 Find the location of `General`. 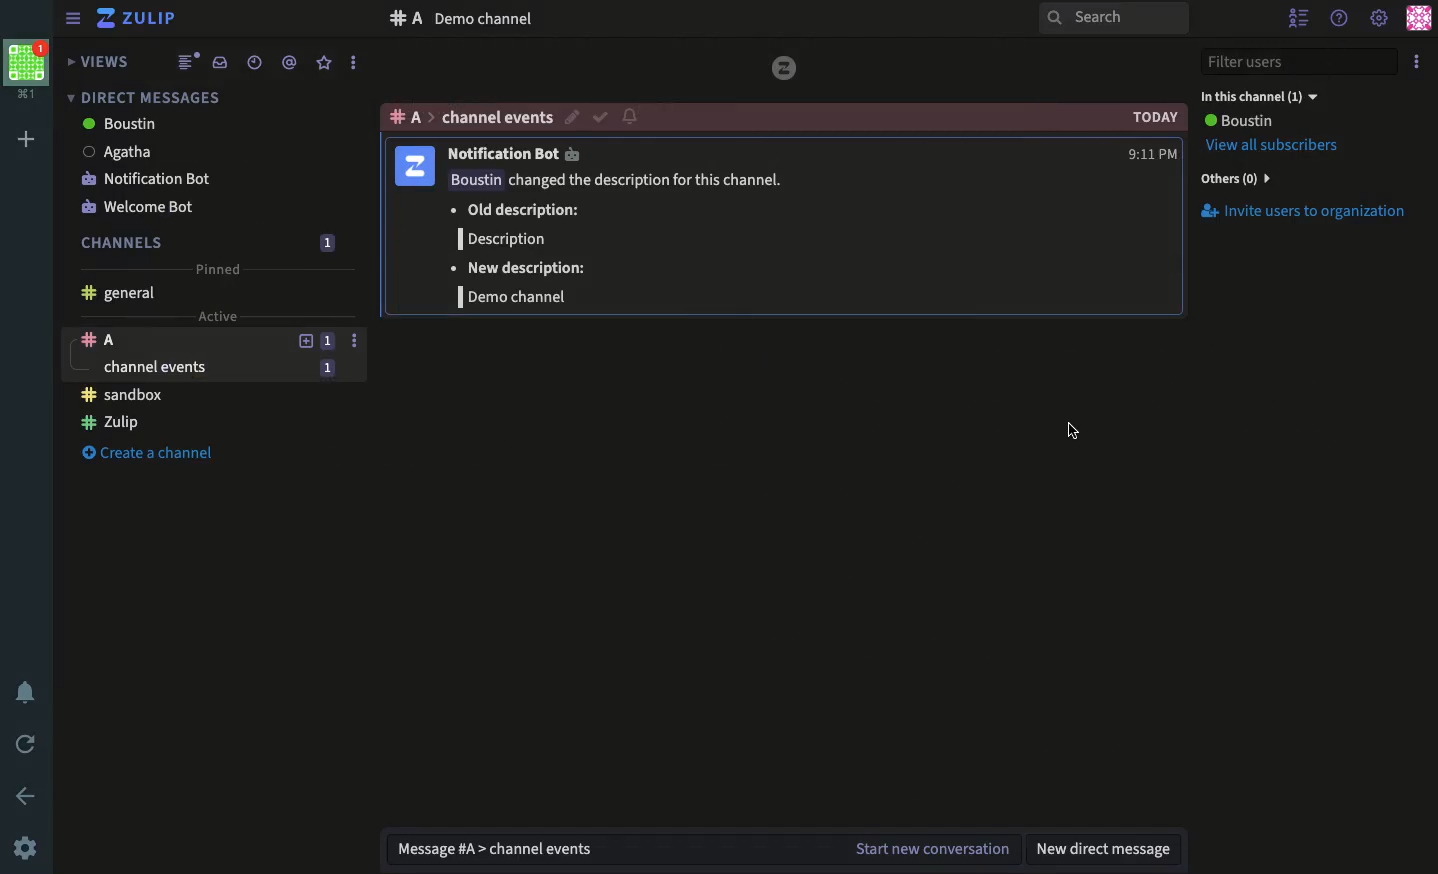

General is located at coordinates (126, 293).